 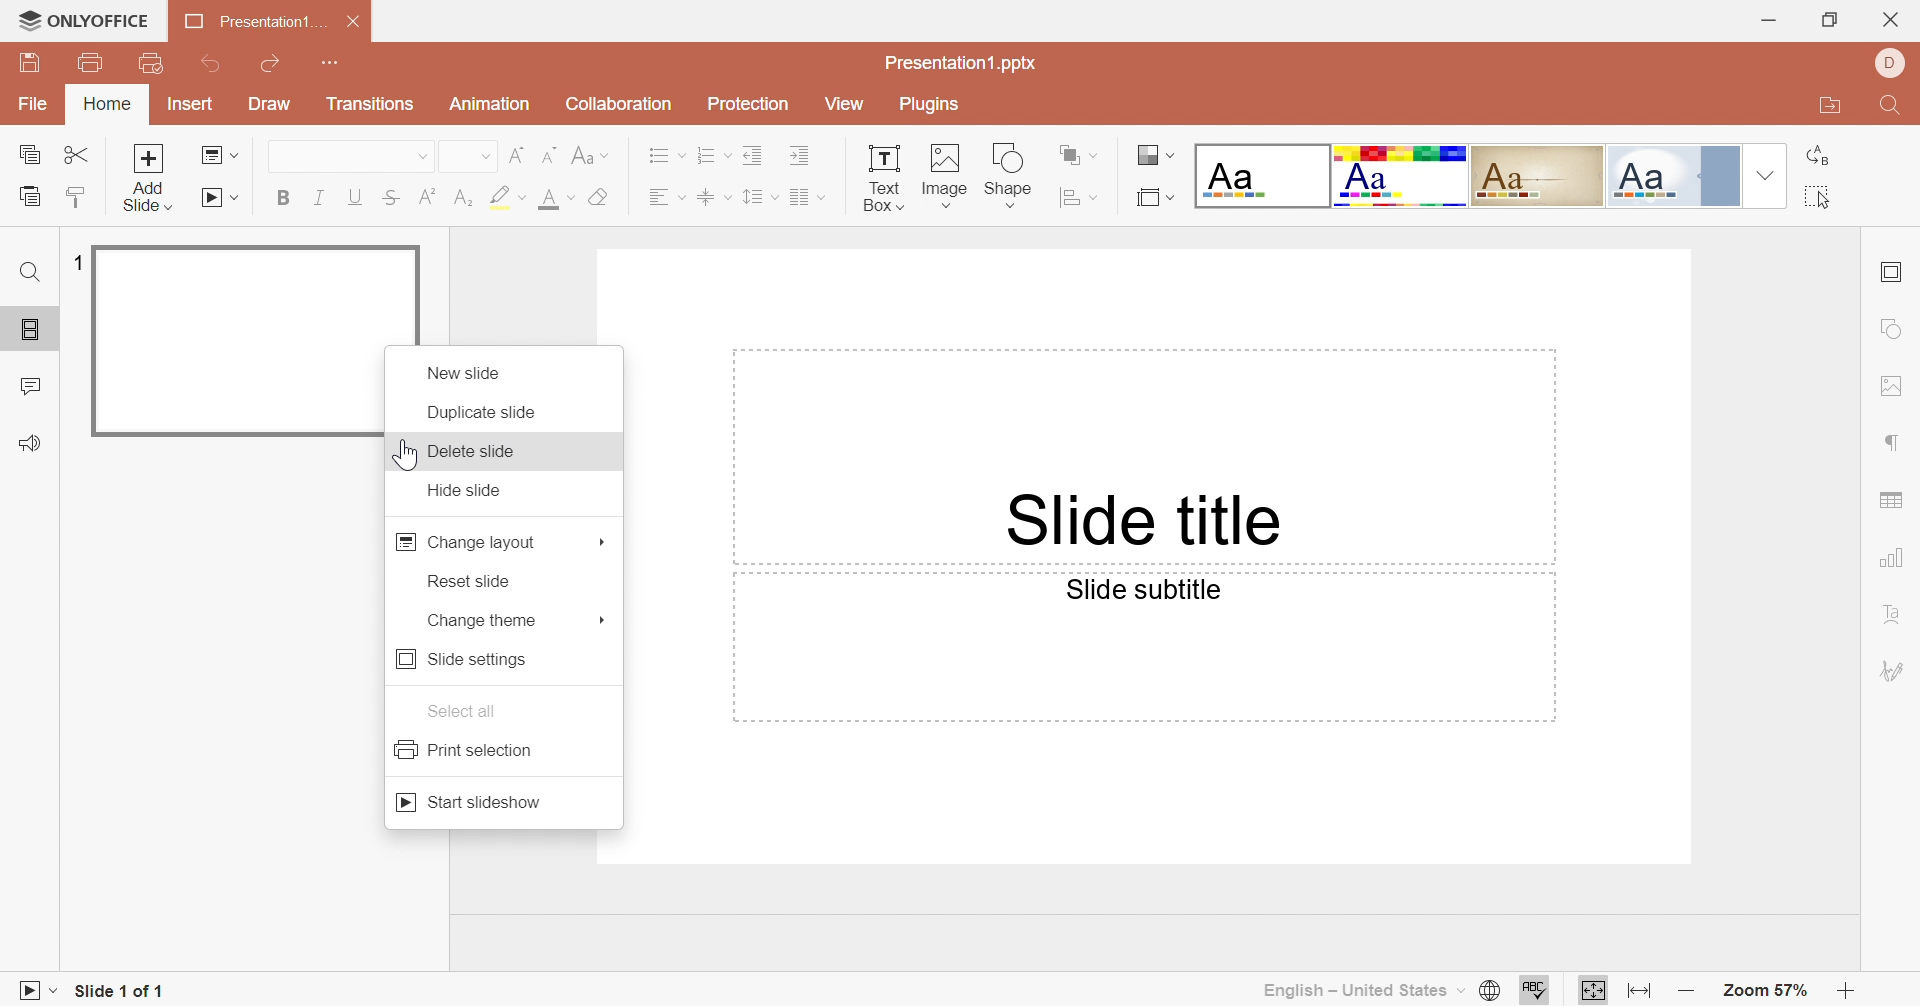 What do you see at coordinates (1493, 989) in the screenshot?
I see `Set document language` at bounding box center [1493, 989].